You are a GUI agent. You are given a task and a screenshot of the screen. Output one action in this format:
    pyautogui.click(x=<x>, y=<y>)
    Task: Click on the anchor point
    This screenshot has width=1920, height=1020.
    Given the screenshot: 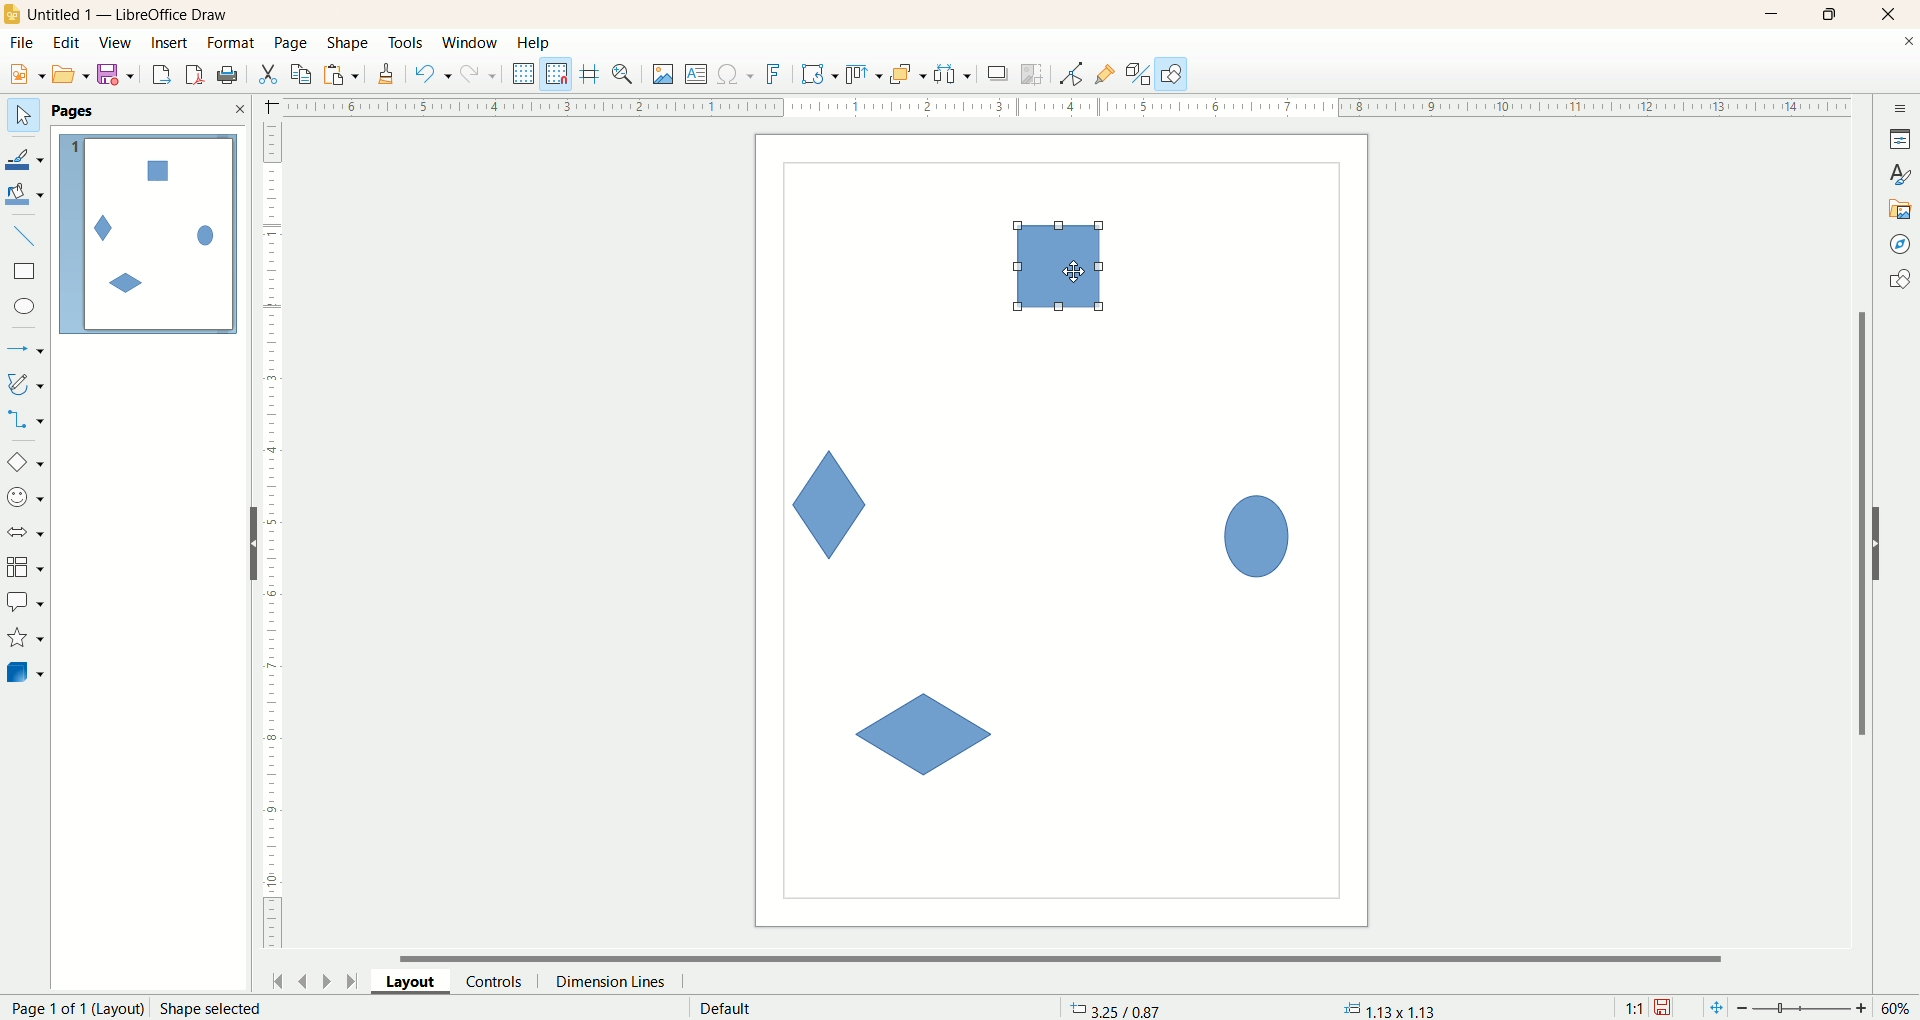 What is the action you would take?
    pyautogui.click(x=1387, y=1009)
    